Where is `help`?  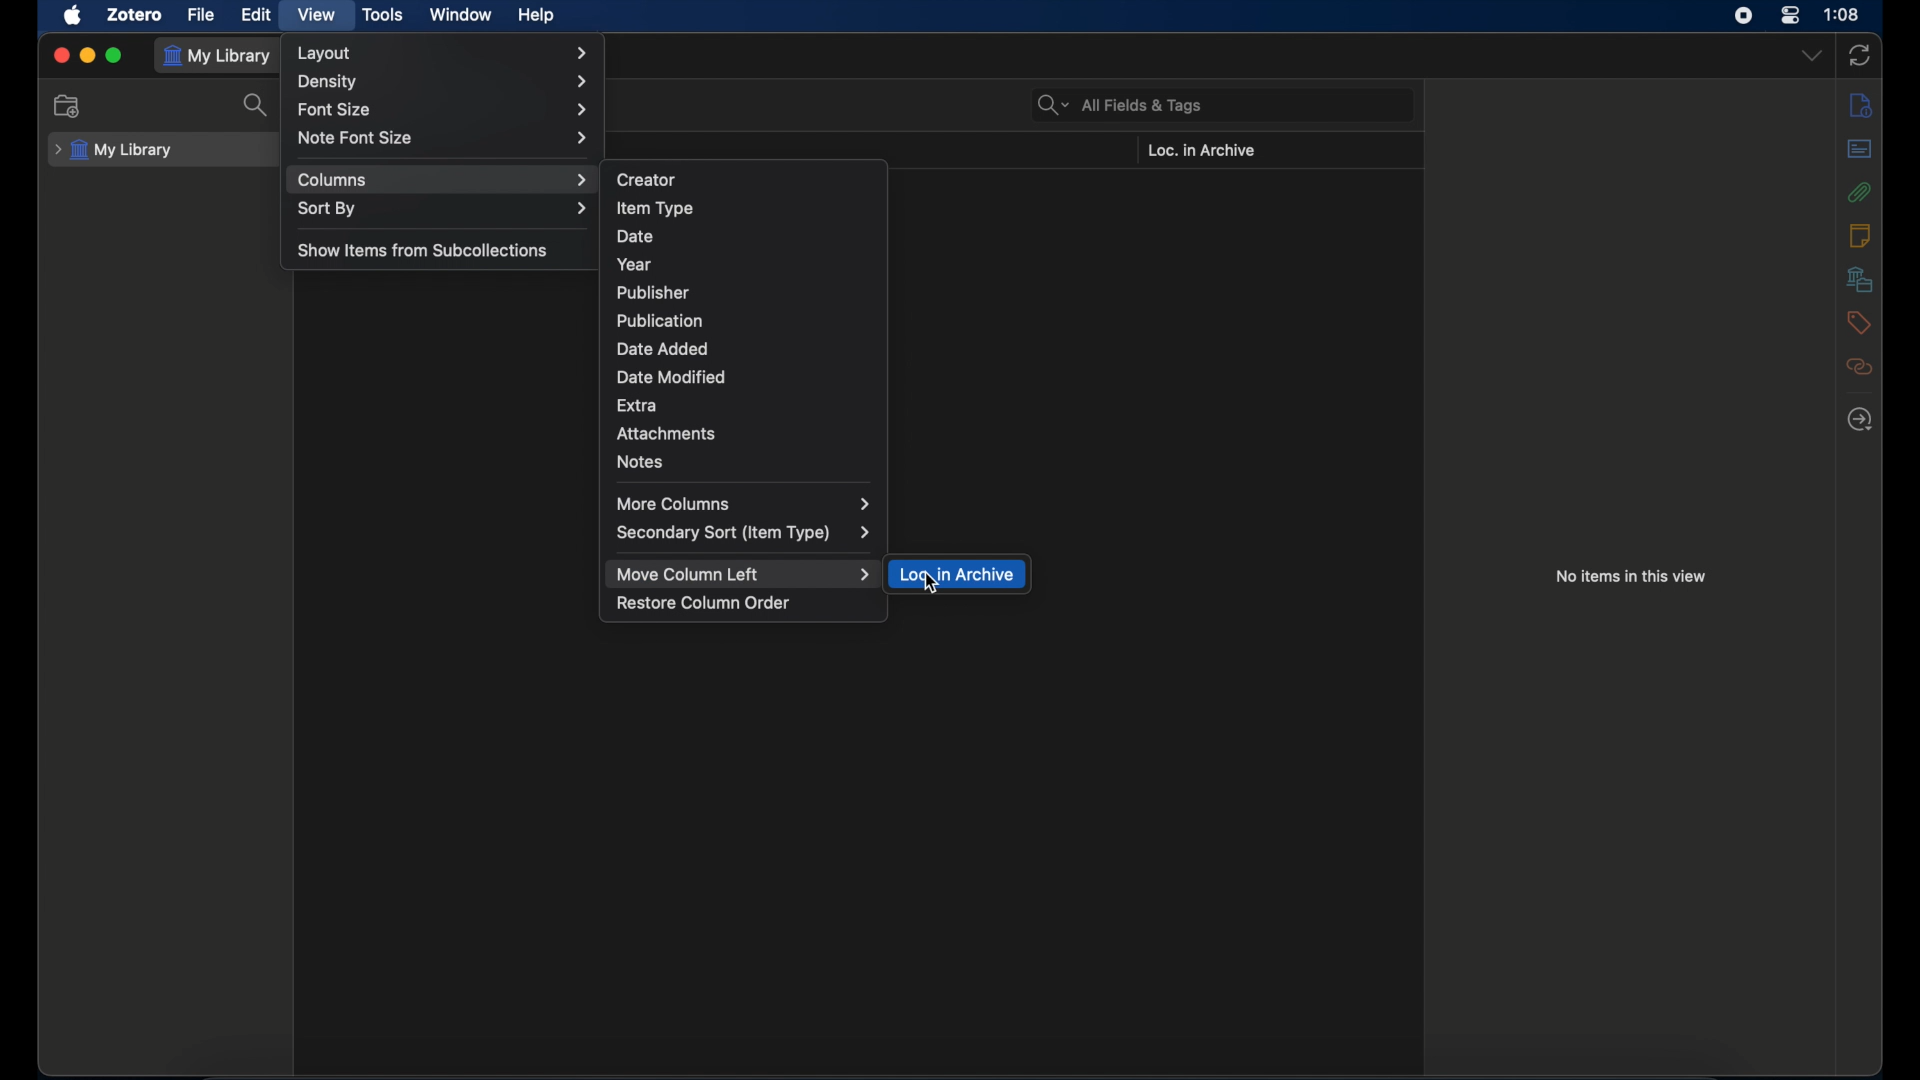
help is located at coordinates (536, 16).